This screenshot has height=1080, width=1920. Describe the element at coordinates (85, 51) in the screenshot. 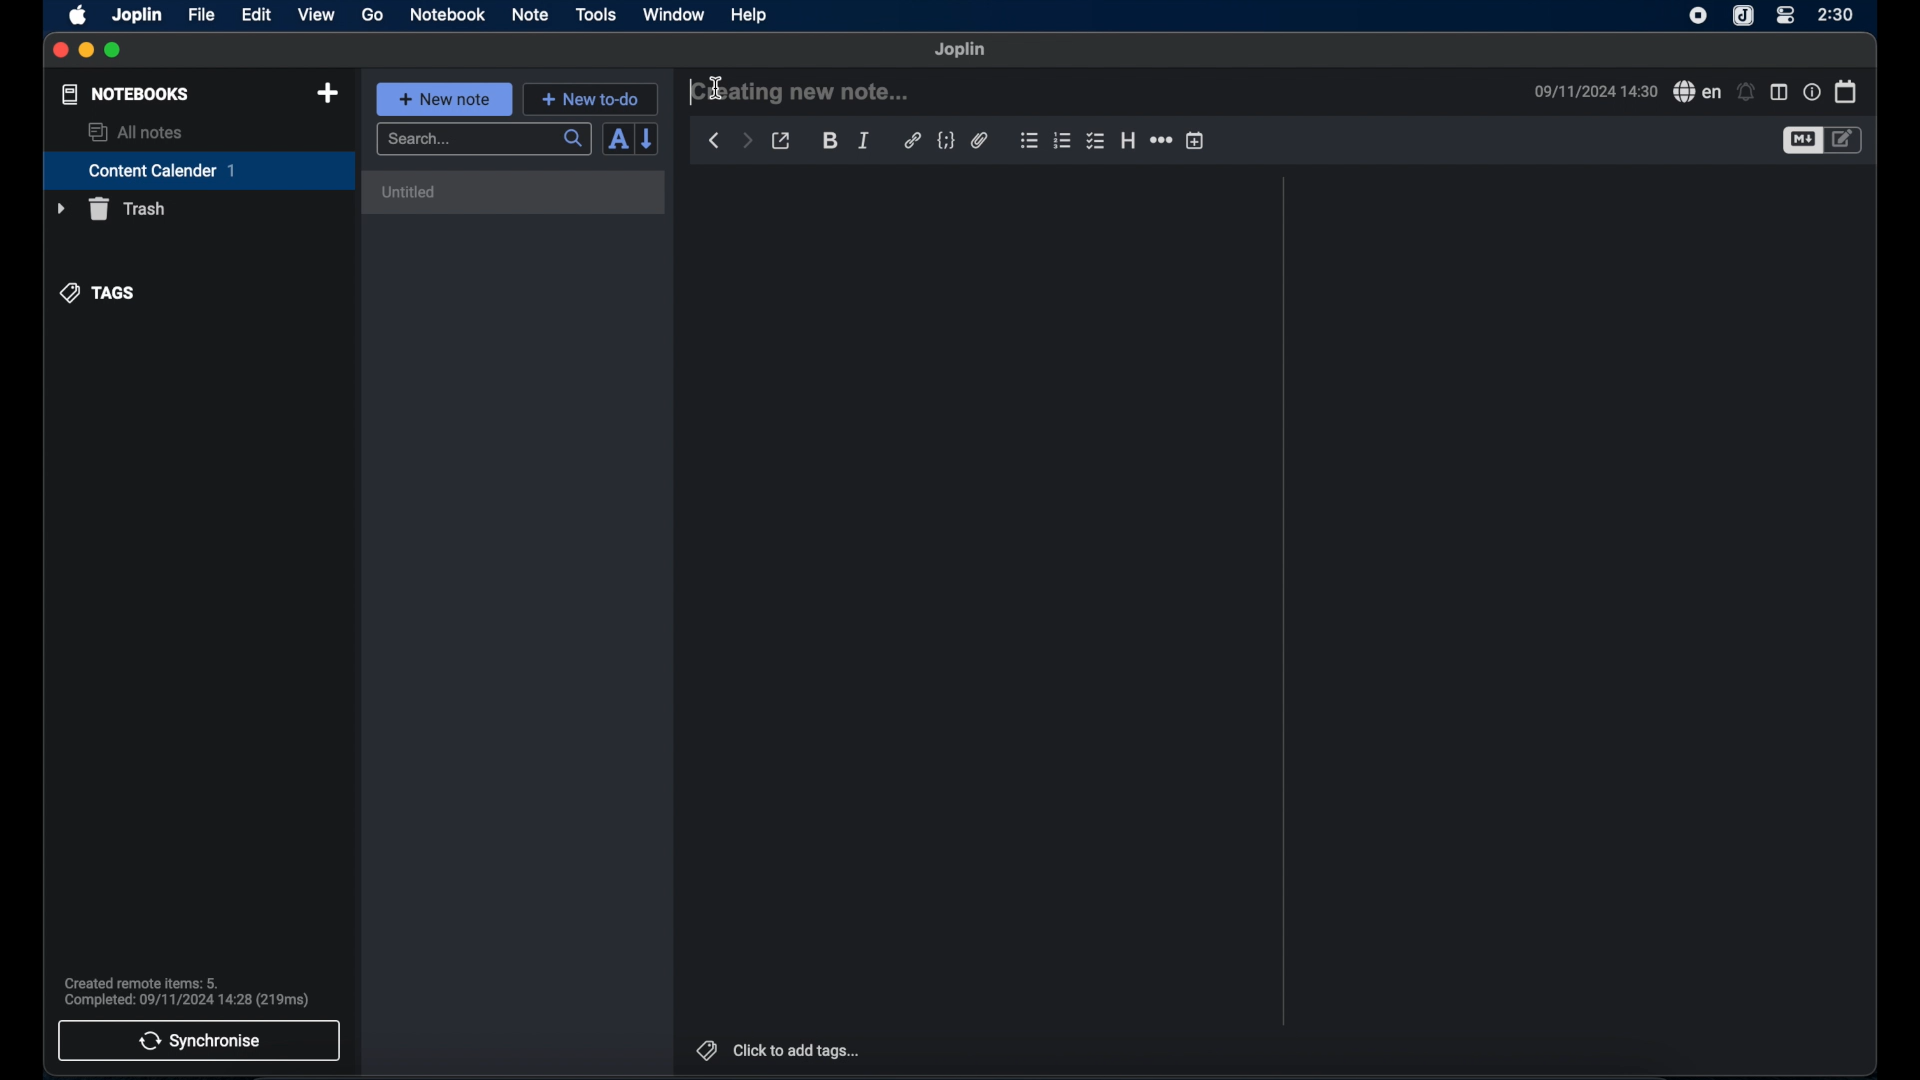

I see `minimize` at that location.